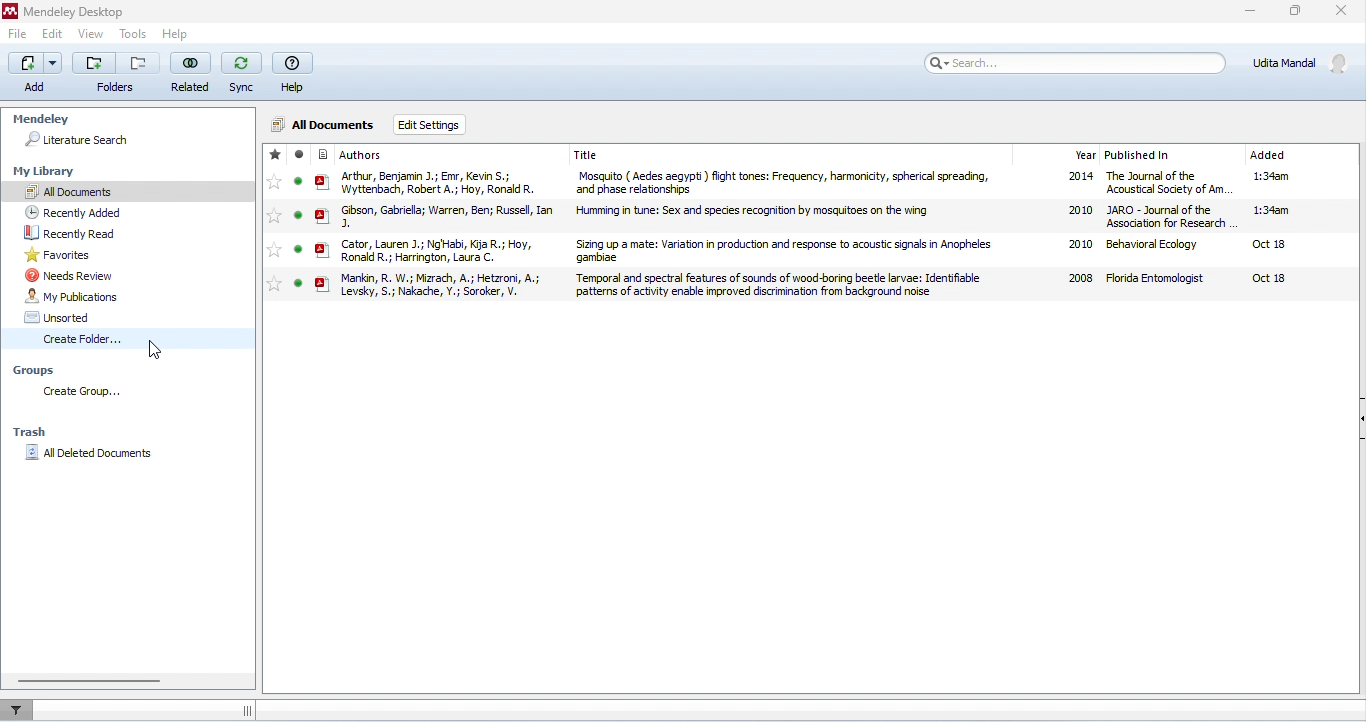  I want to click on help, so click(183, 35).